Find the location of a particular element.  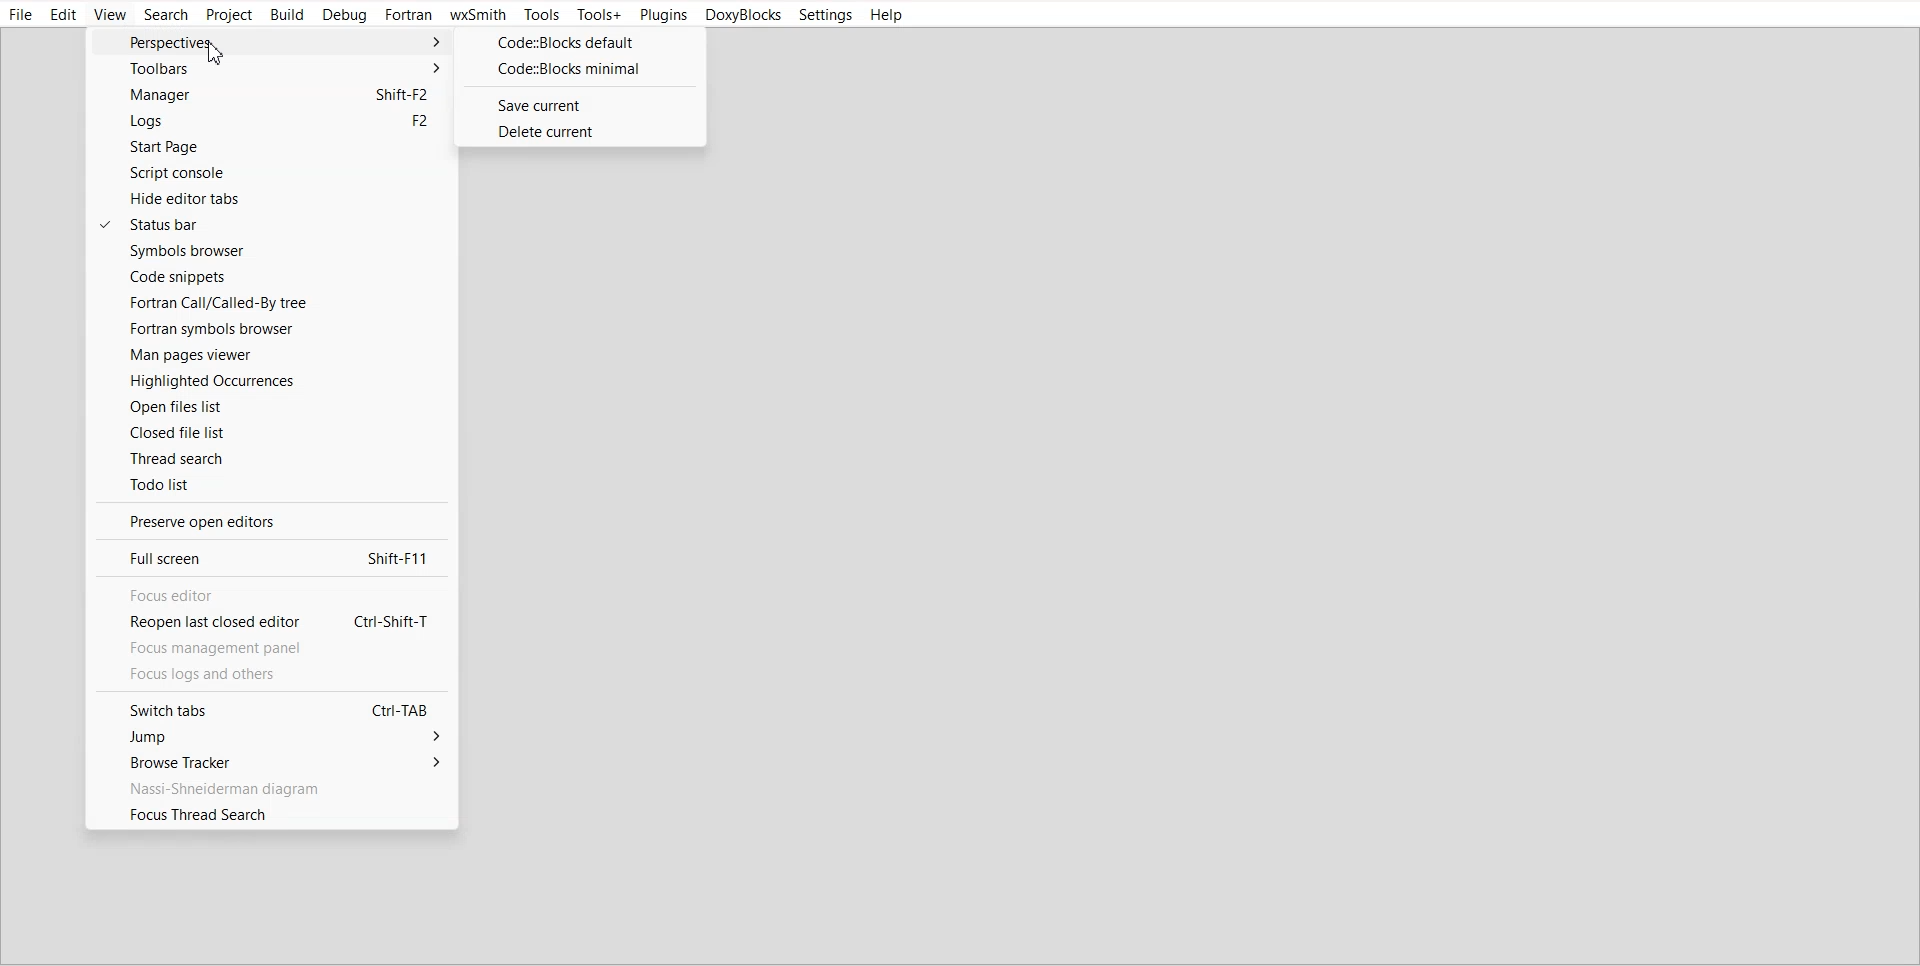

Status bar is located at coordinates (272, 224).